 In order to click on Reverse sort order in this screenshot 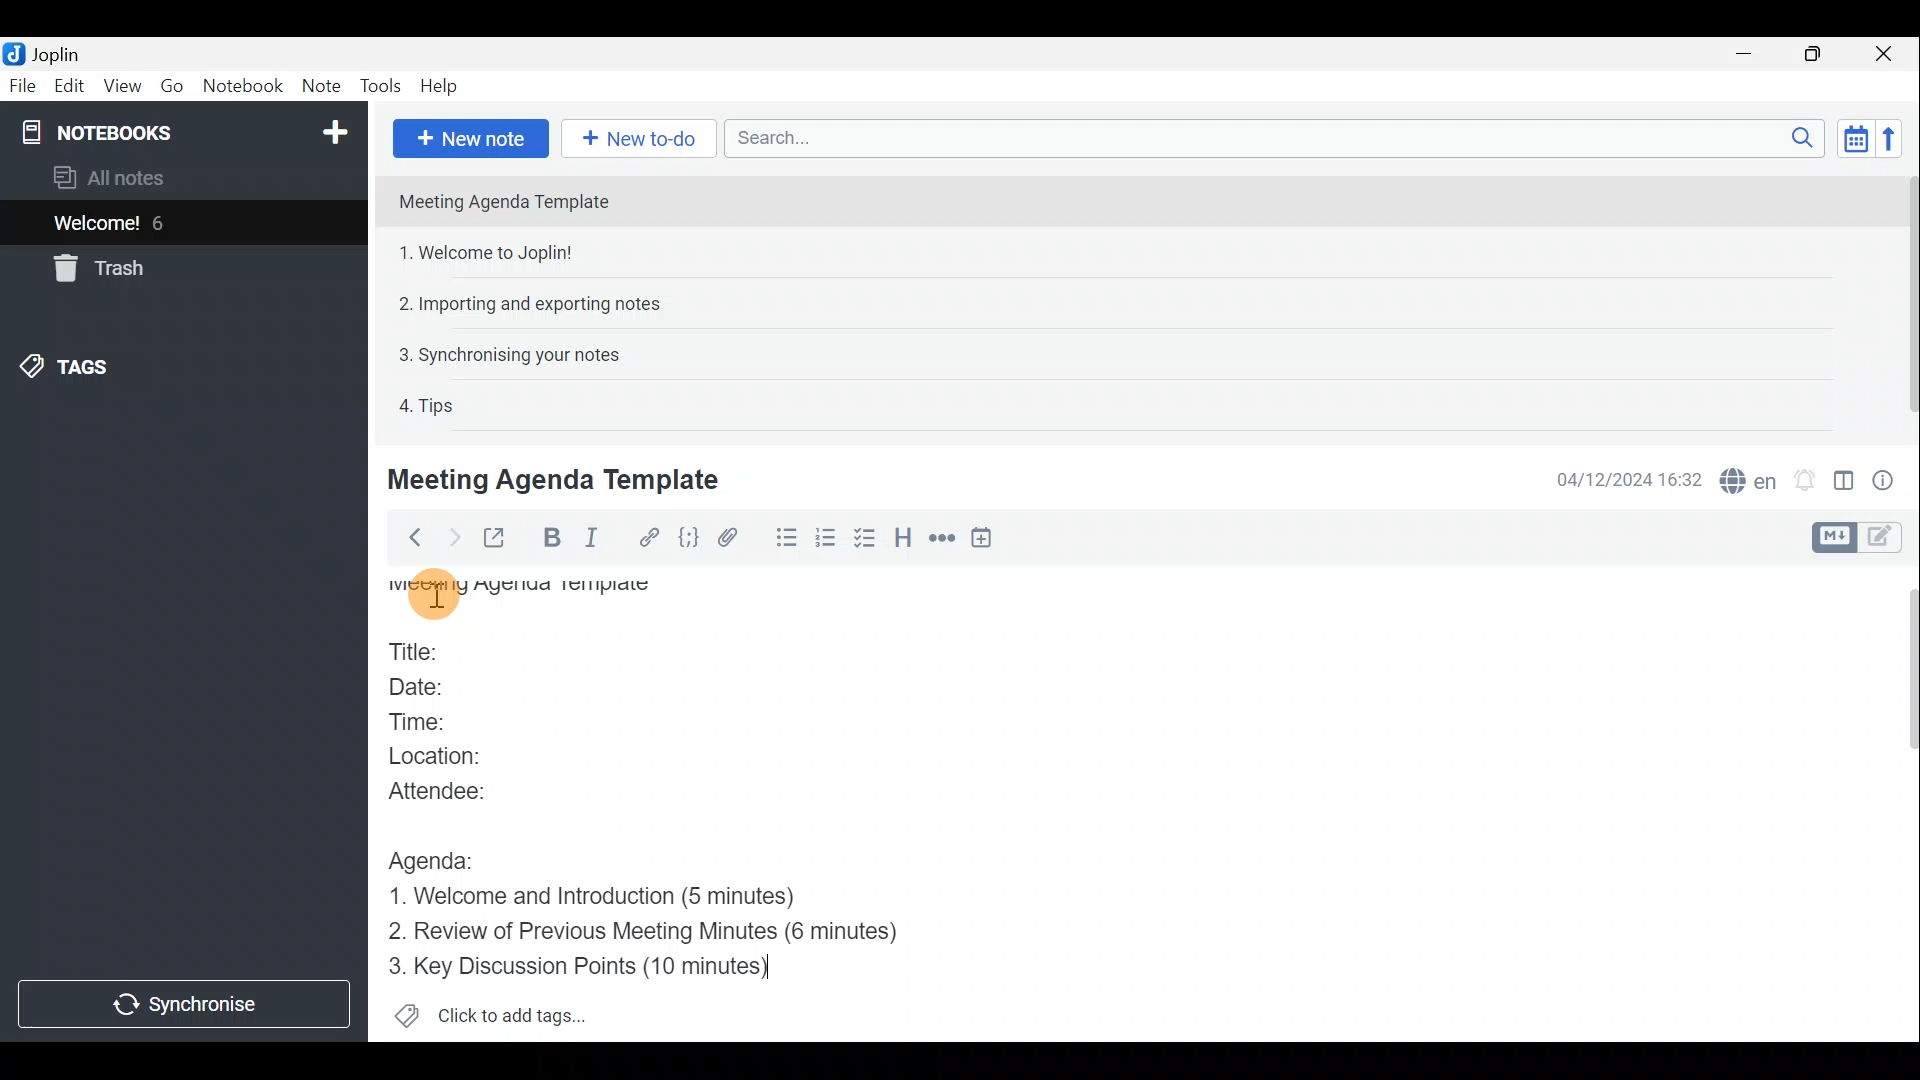, I will do `click(1889, 139)`.